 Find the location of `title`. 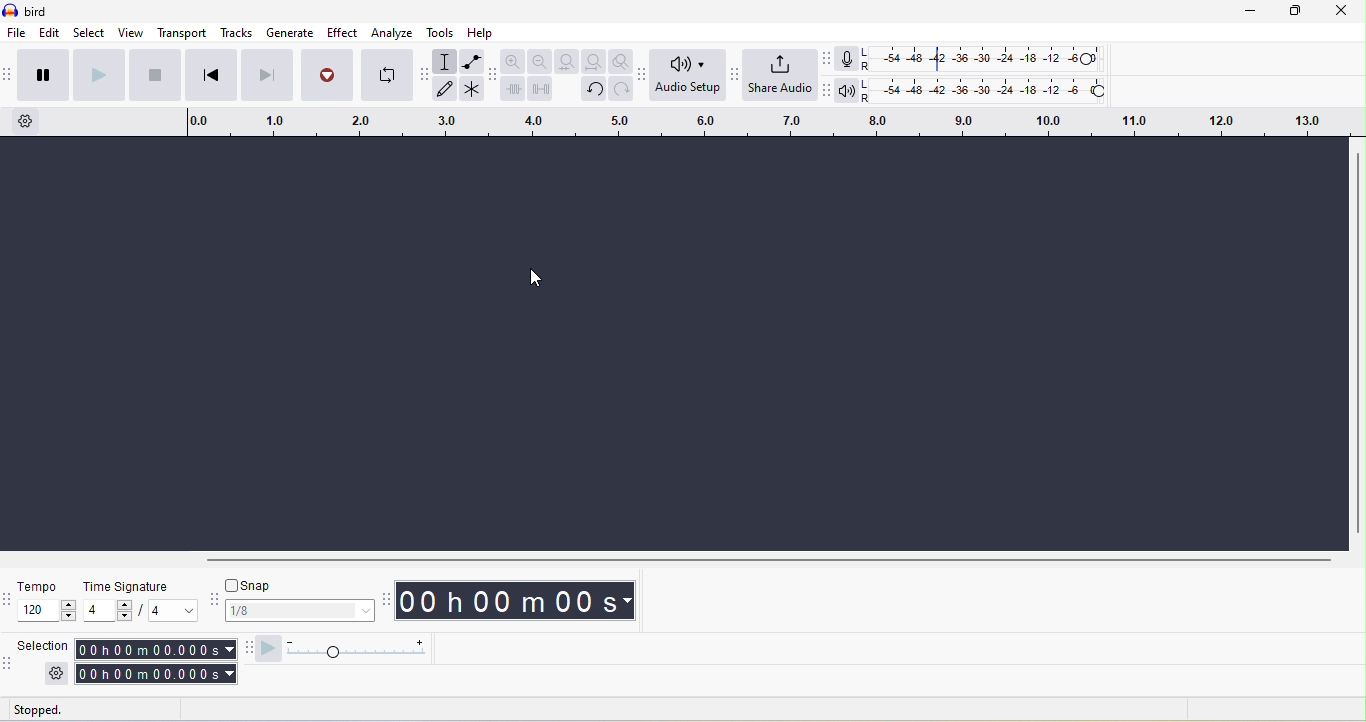

title is located at coordinates (41, 12).